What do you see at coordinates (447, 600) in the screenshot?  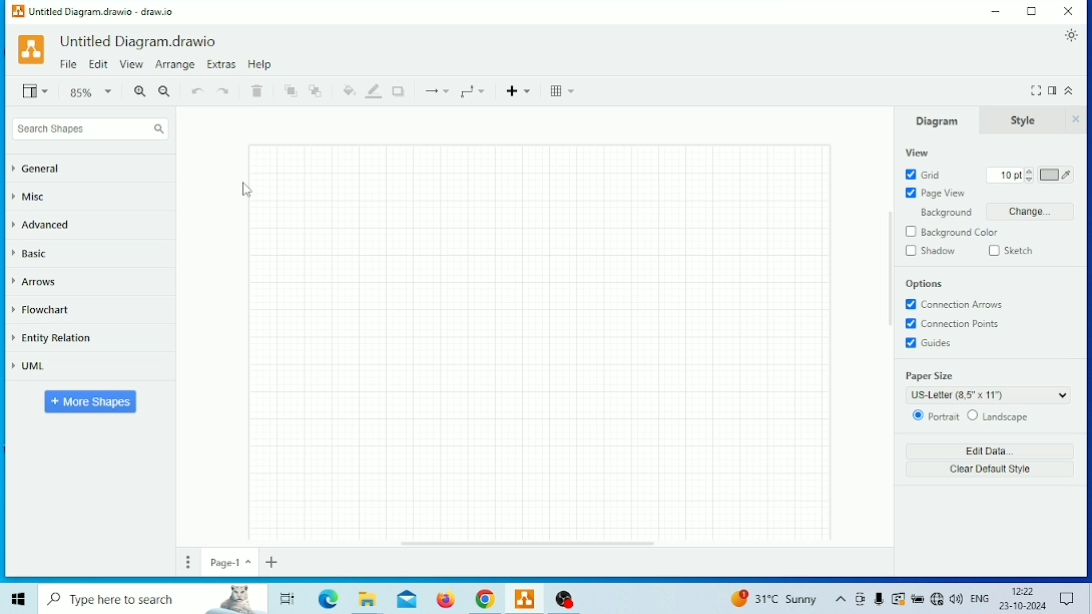 I see `Firefox` at bounding box center [447, 600].